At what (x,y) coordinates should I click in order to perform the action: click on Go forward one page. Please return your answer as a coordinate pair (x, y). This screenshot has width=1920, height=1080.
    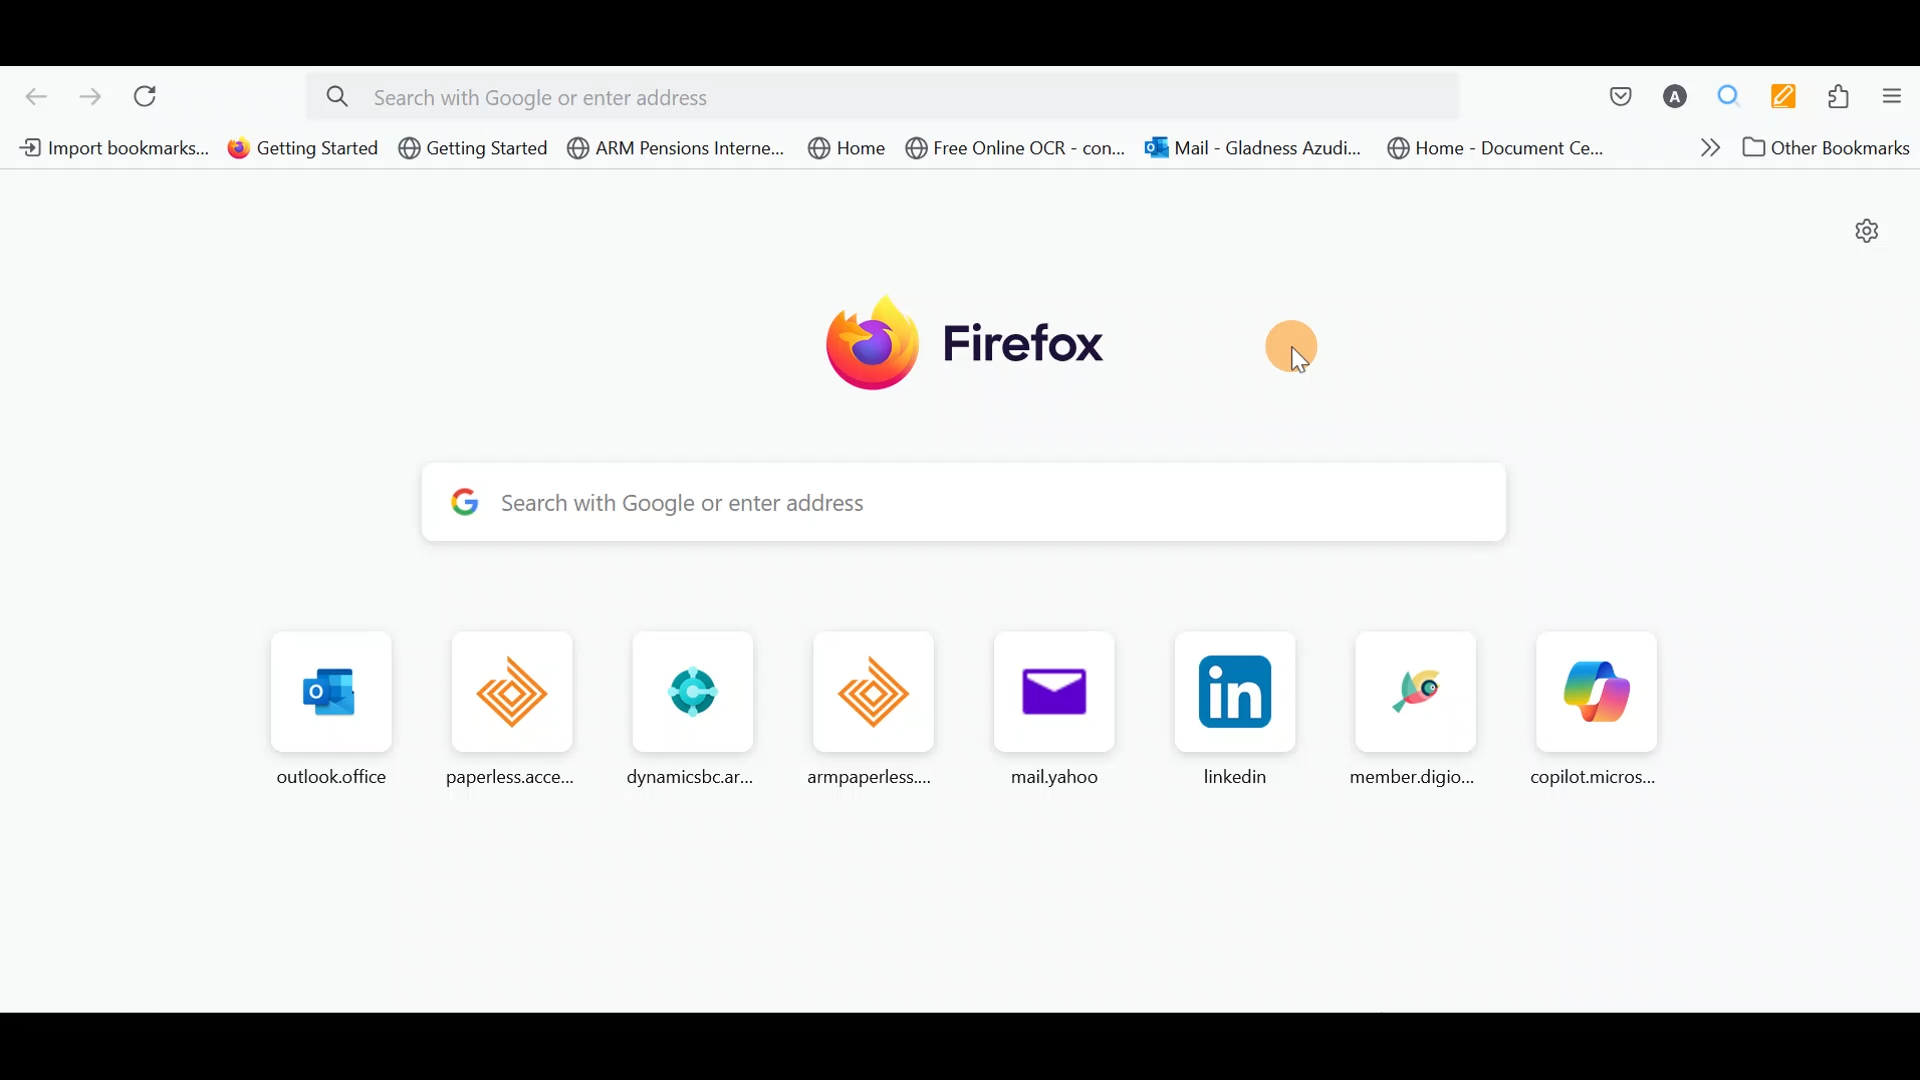
    Looking at the image, I should click on (89, 93).